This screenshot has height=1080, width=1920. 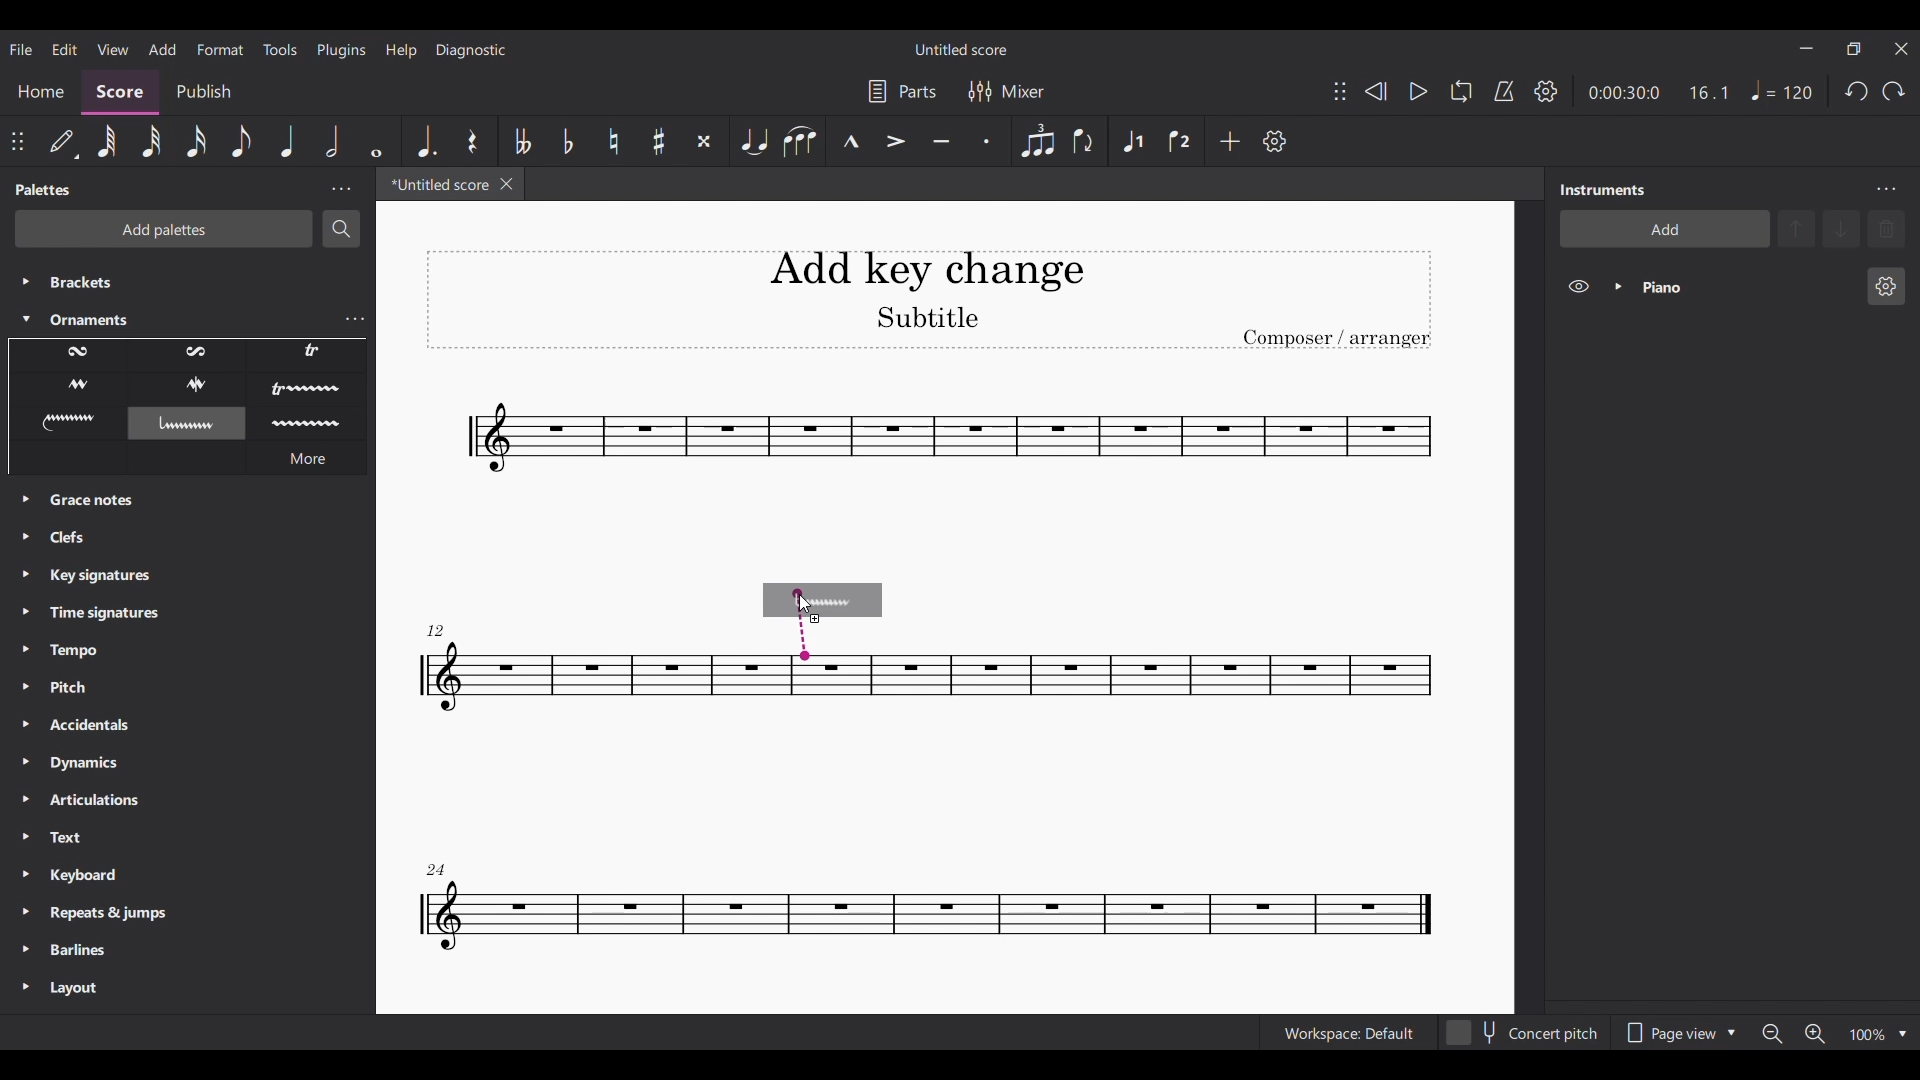 I want to click on Show interface in a smaller tab, so click(x=1854, y=48).